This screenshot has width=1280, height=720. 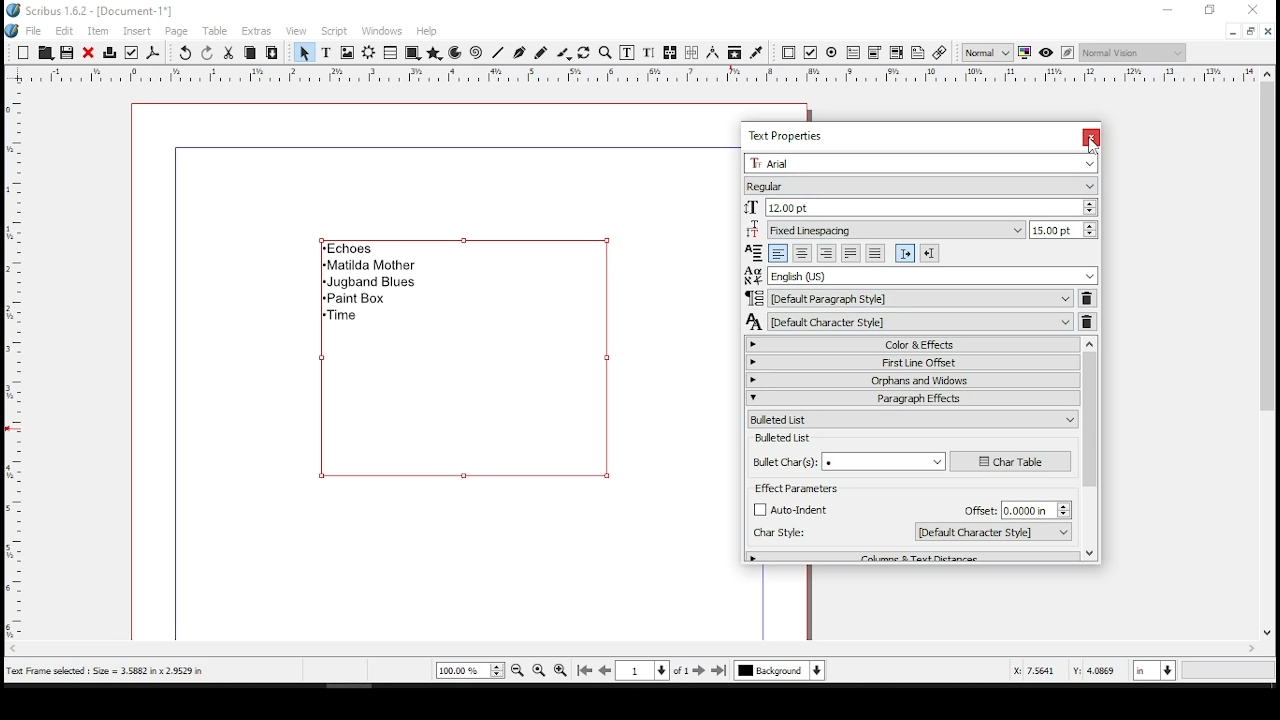 I want to click on script, so click(x=333, y=33).